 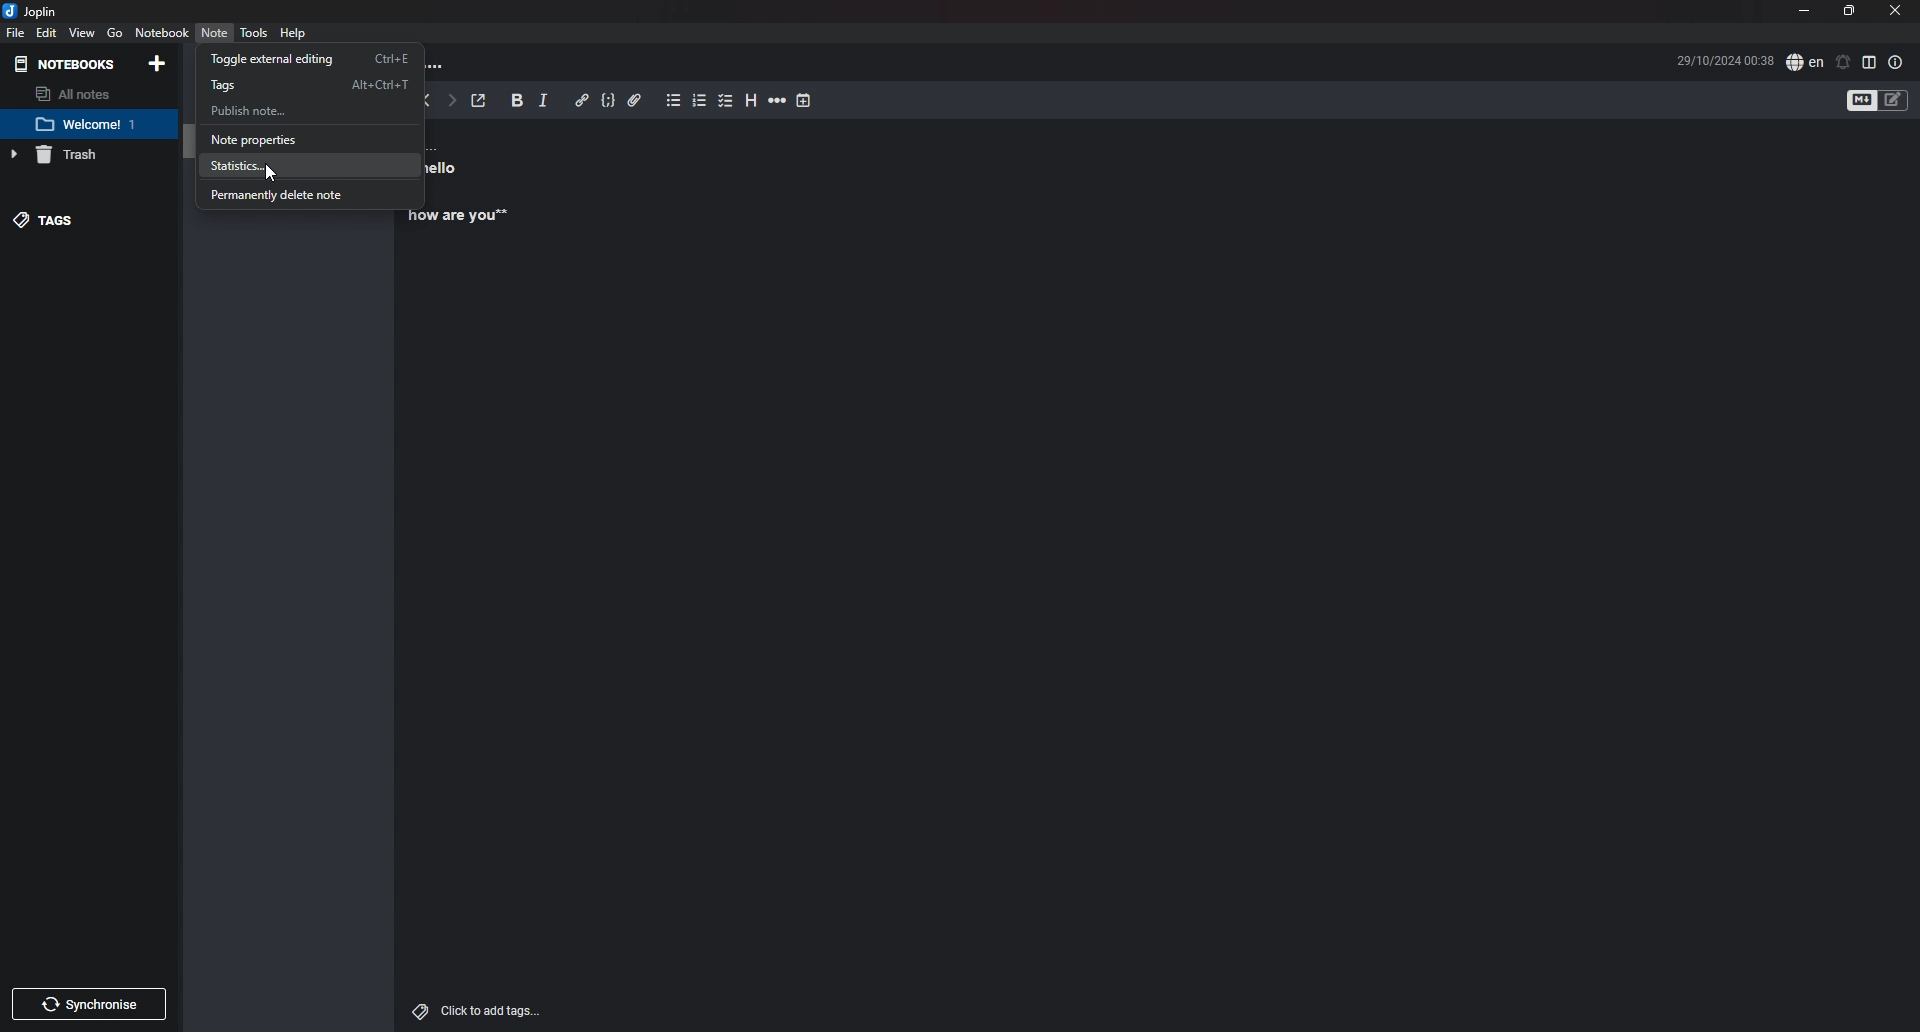 What do you see at coordinates (83, 33) in the screenshot?
I see `view` at bounding box center [83, 33].